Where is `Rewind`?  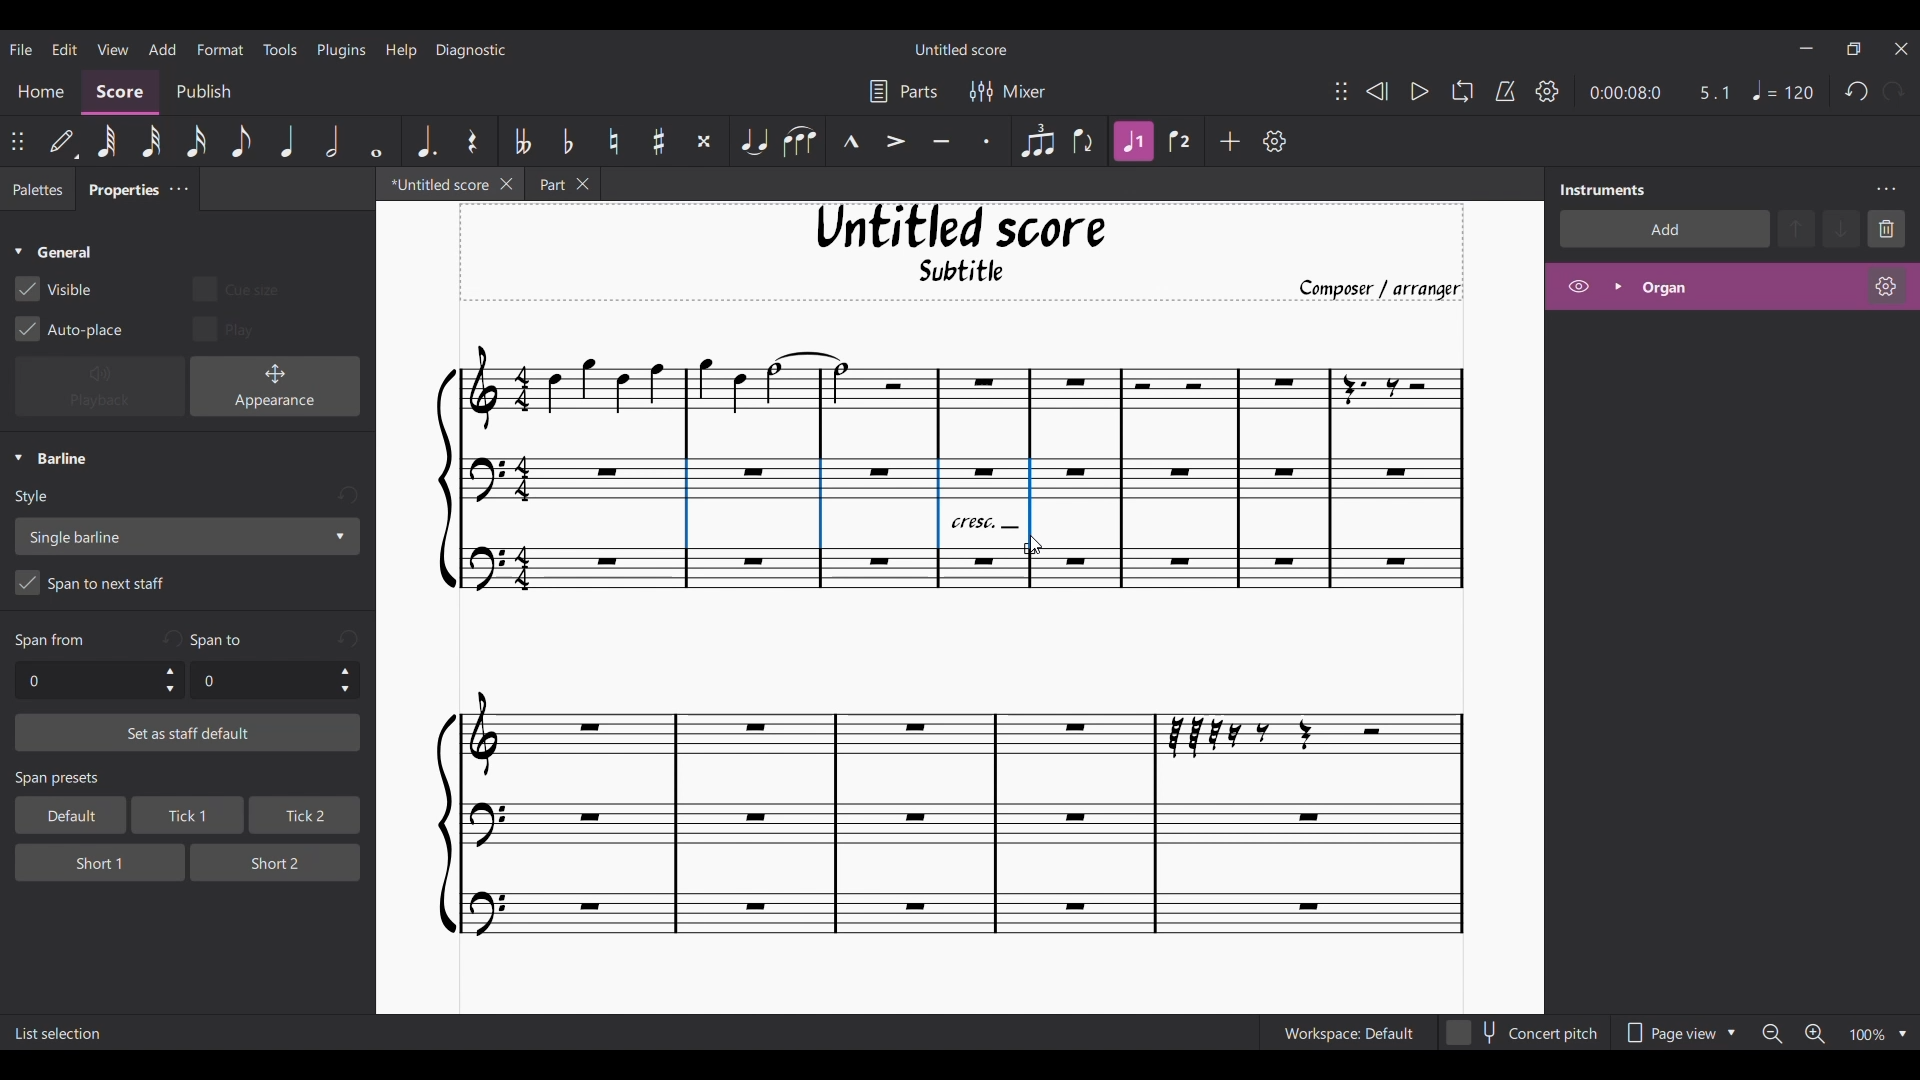 Rewind is located at coordinates (1376, 91).